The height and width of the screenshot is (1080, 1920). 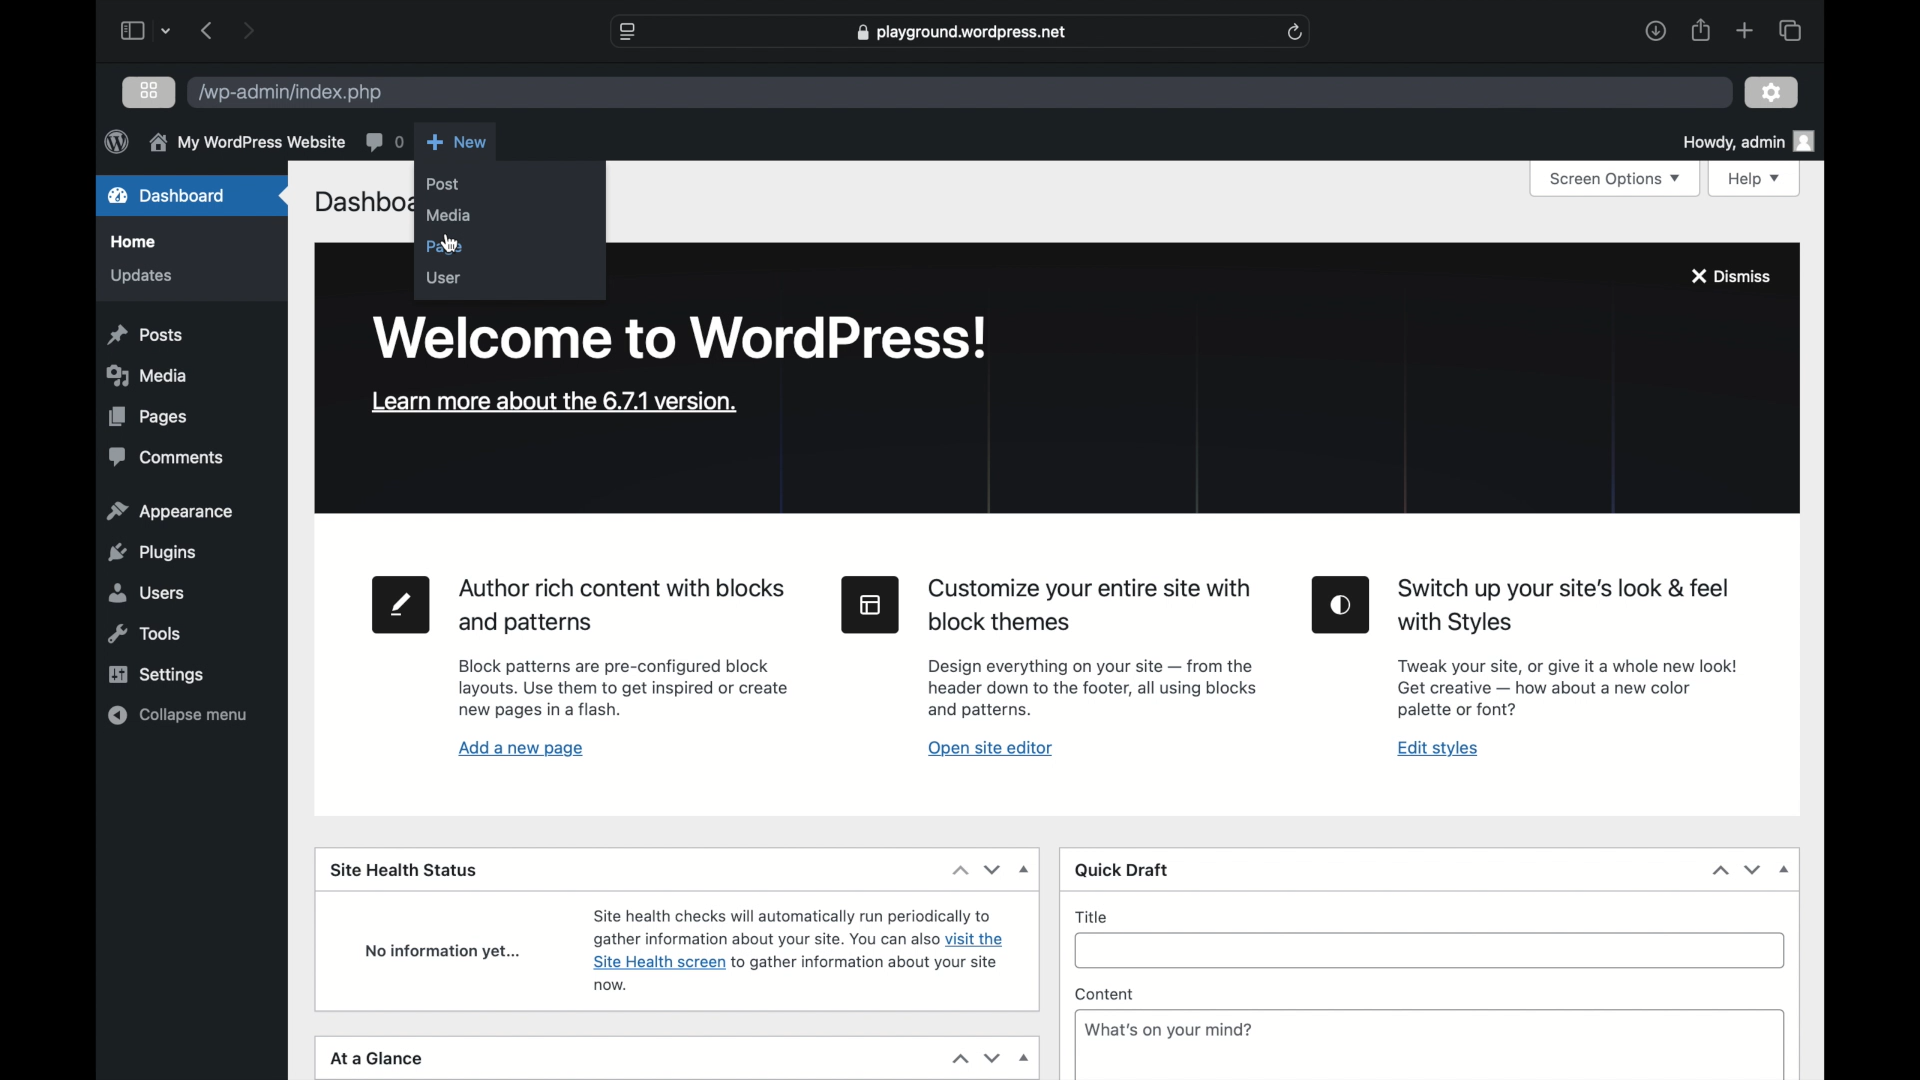 I want to click on quick draft, so click(x=1124, y=871).